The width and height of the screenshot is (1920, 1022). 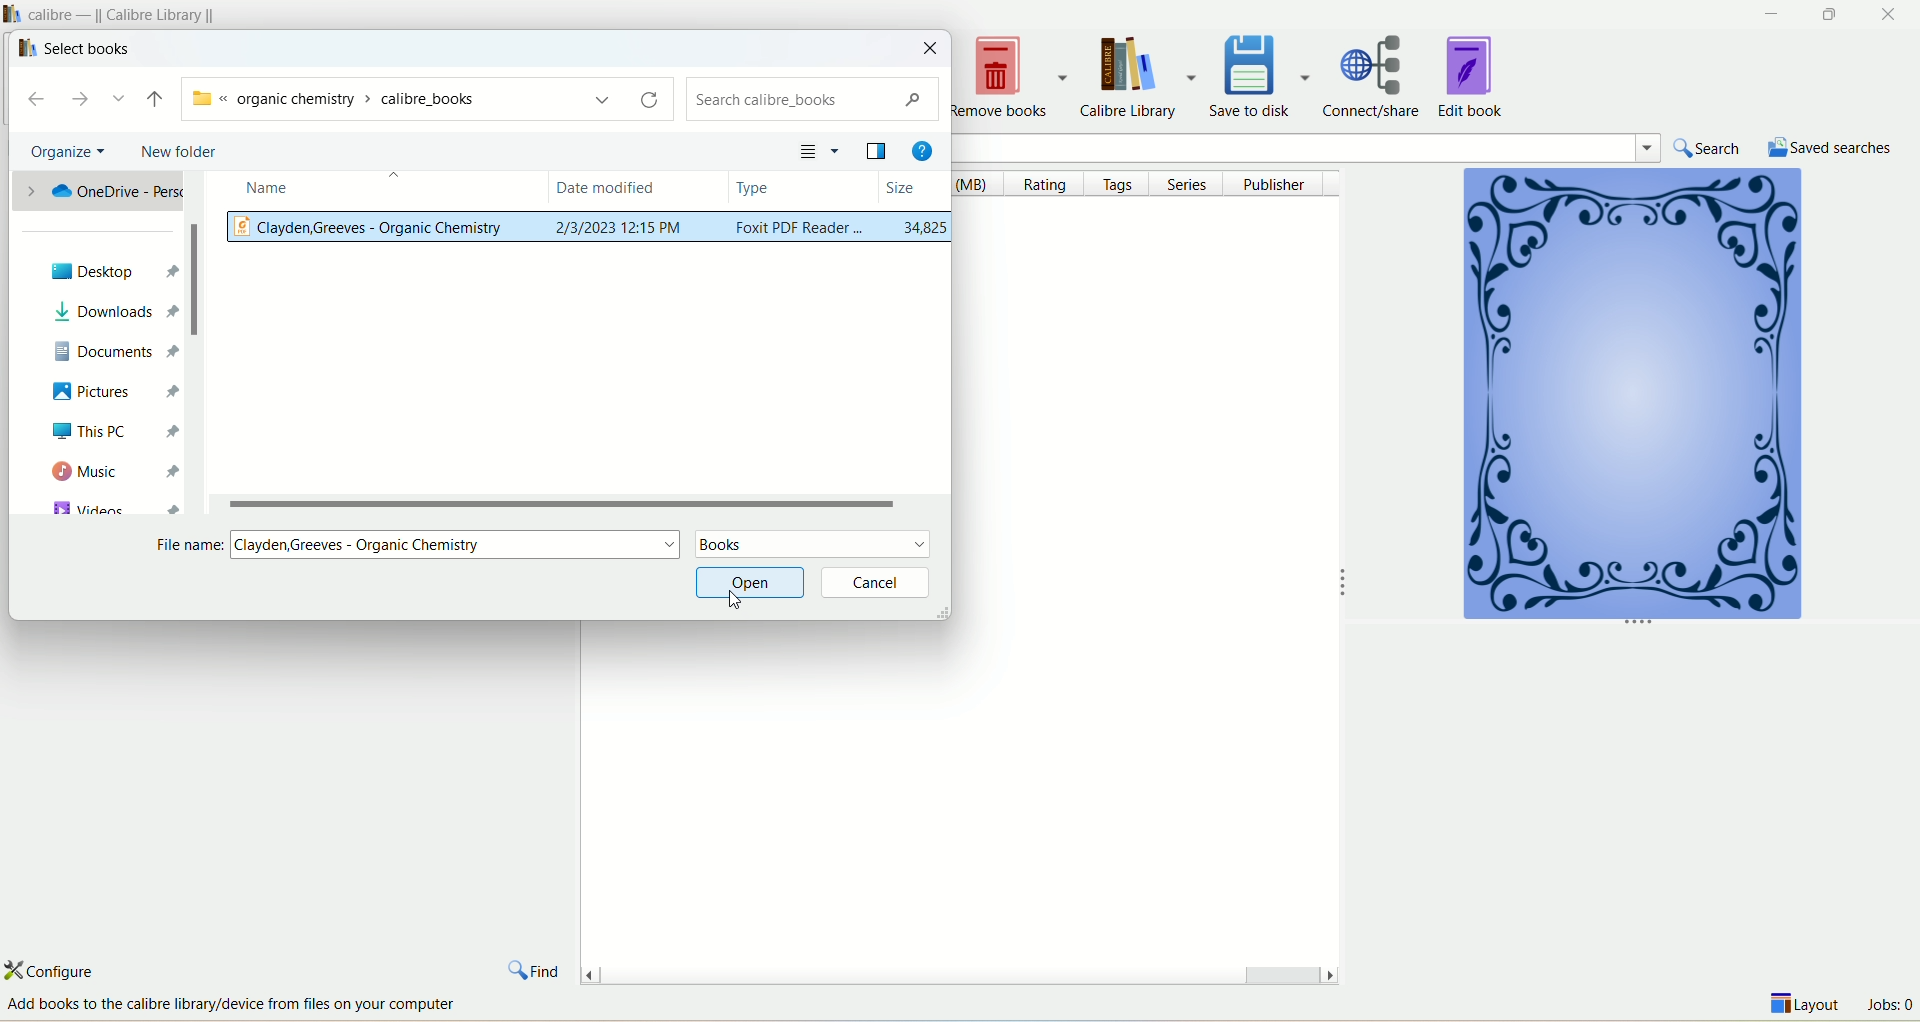 I want to click on downloads, so click(x=106, y=312).